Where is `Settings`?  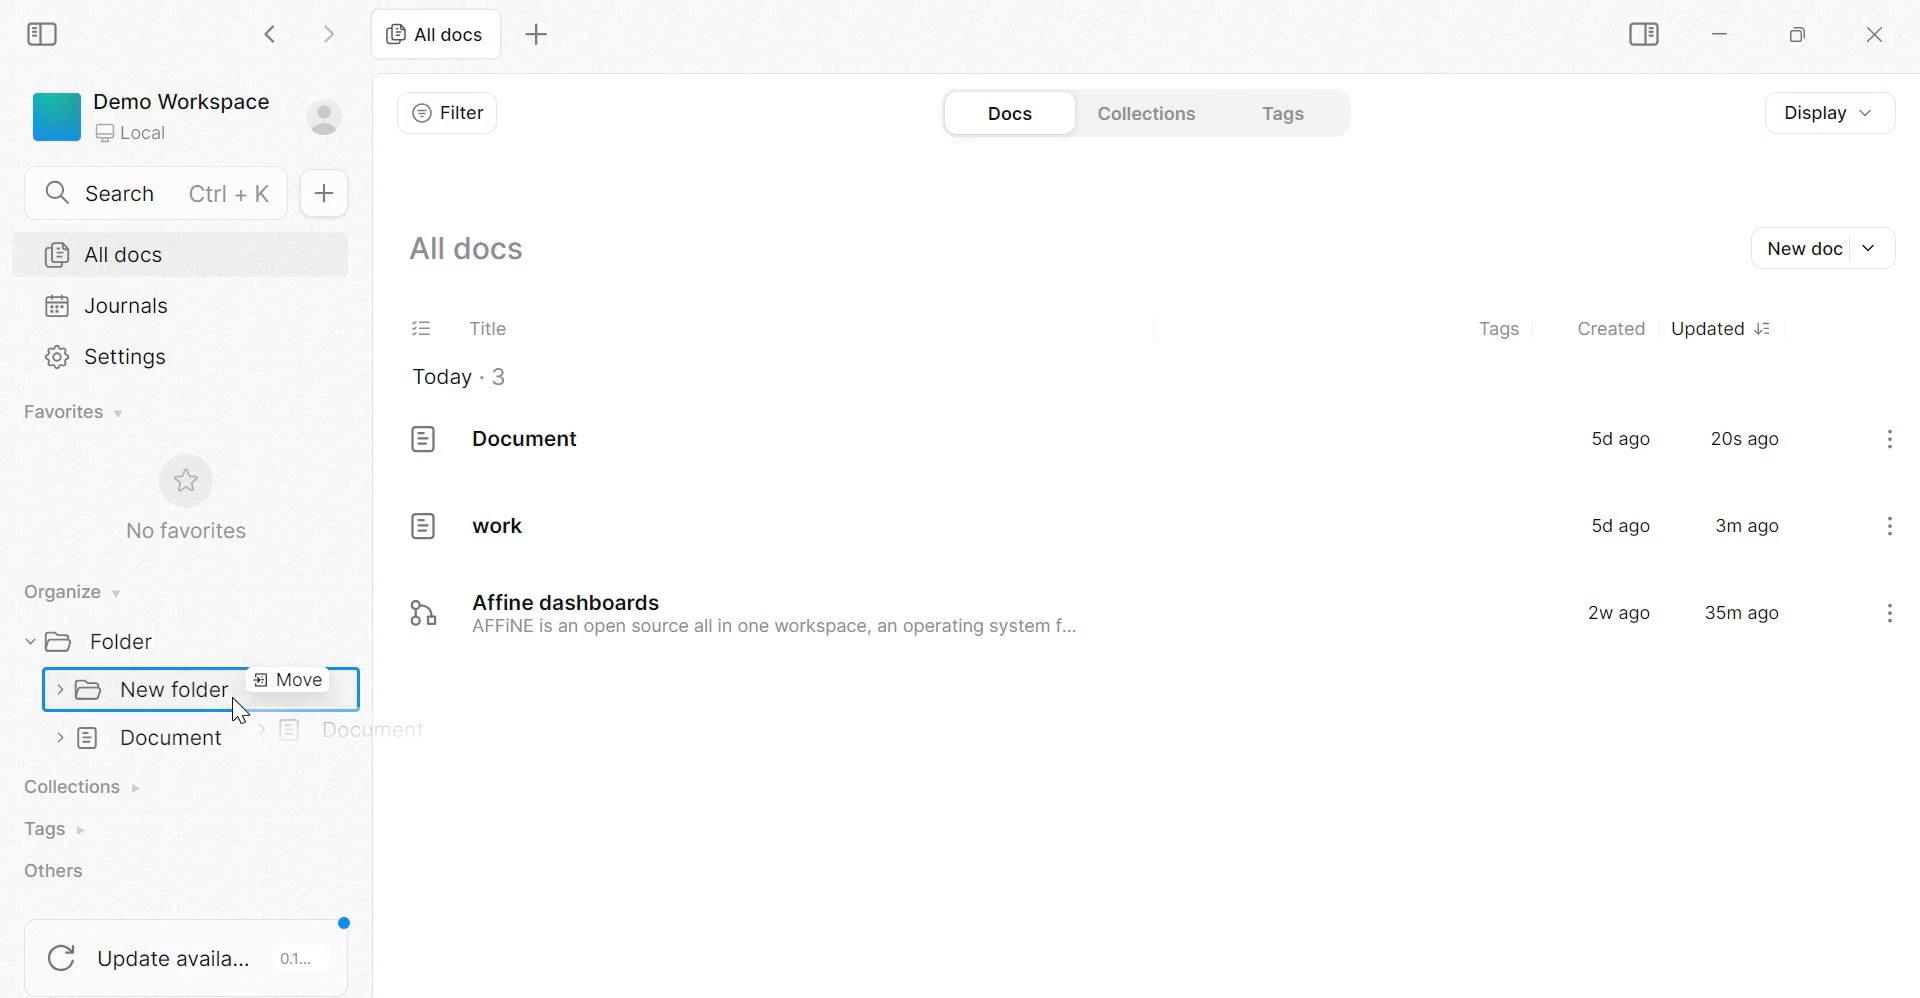
Settings is located at coordinates (108, 357).